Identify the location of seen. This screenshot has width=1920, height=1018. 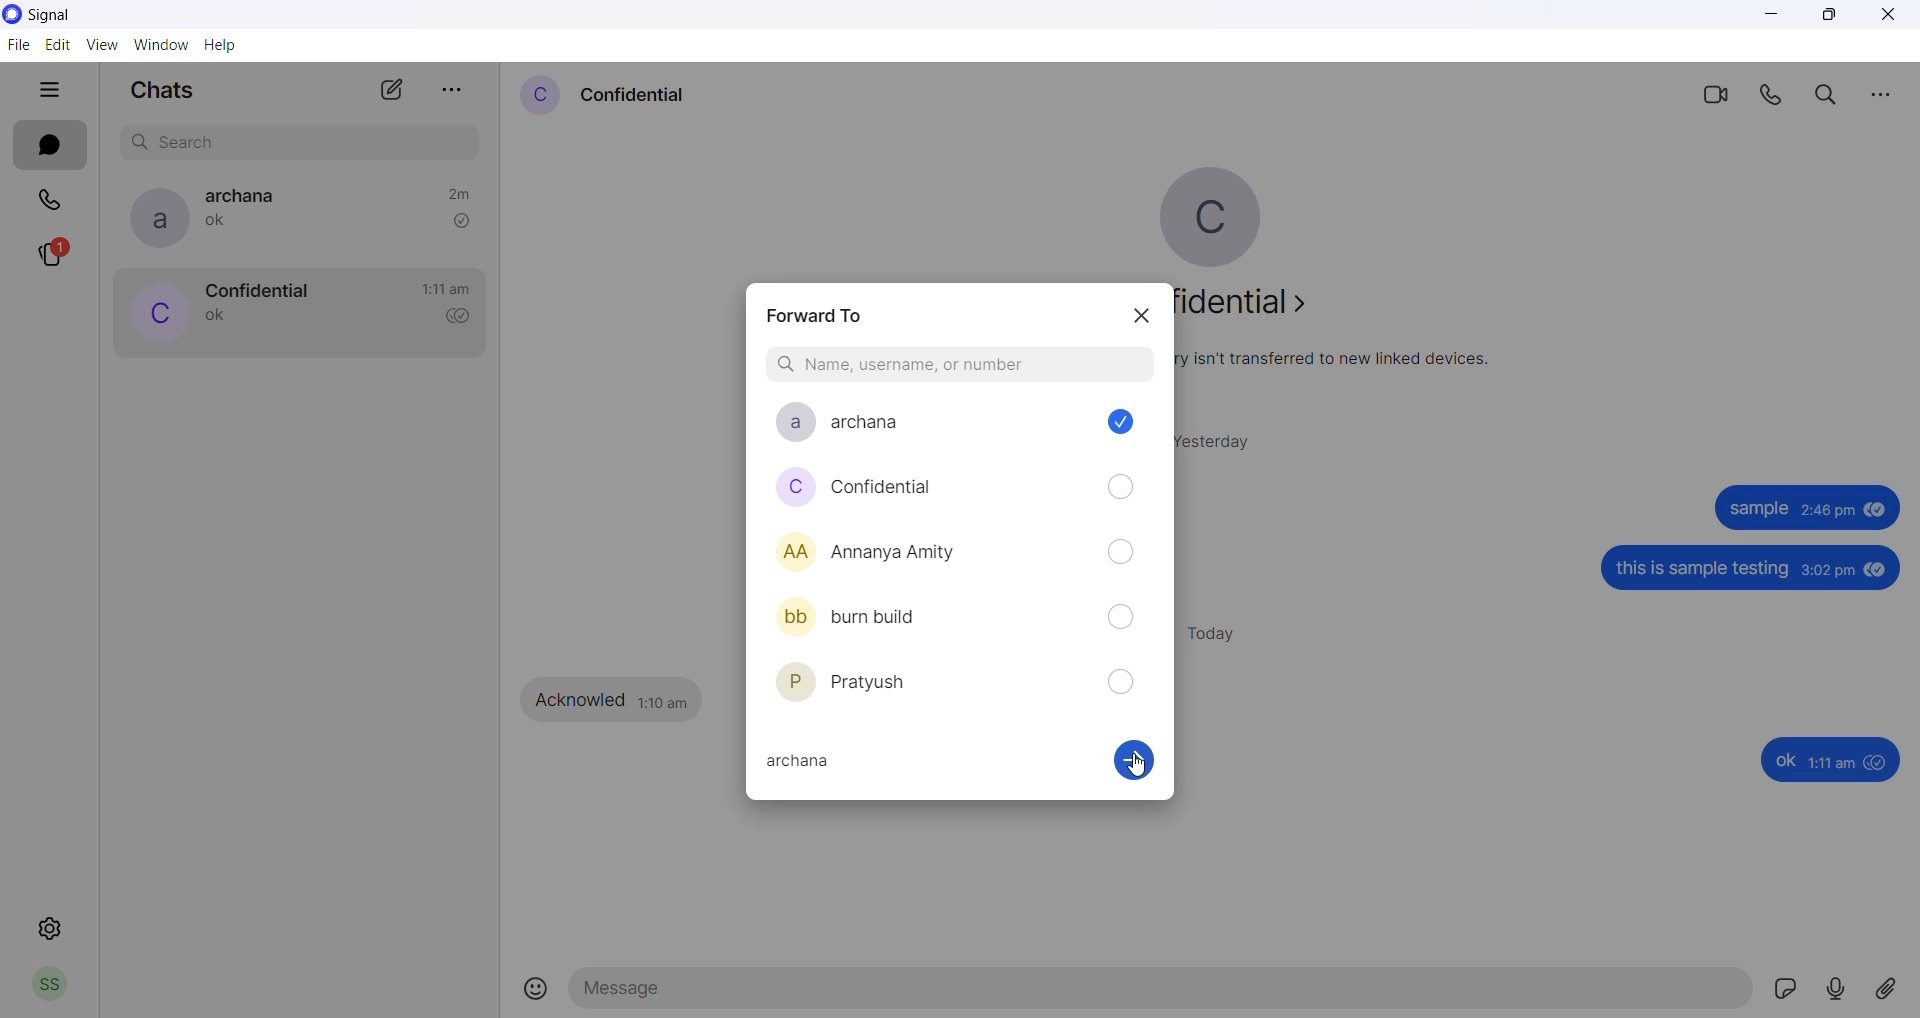
(1878, 570).